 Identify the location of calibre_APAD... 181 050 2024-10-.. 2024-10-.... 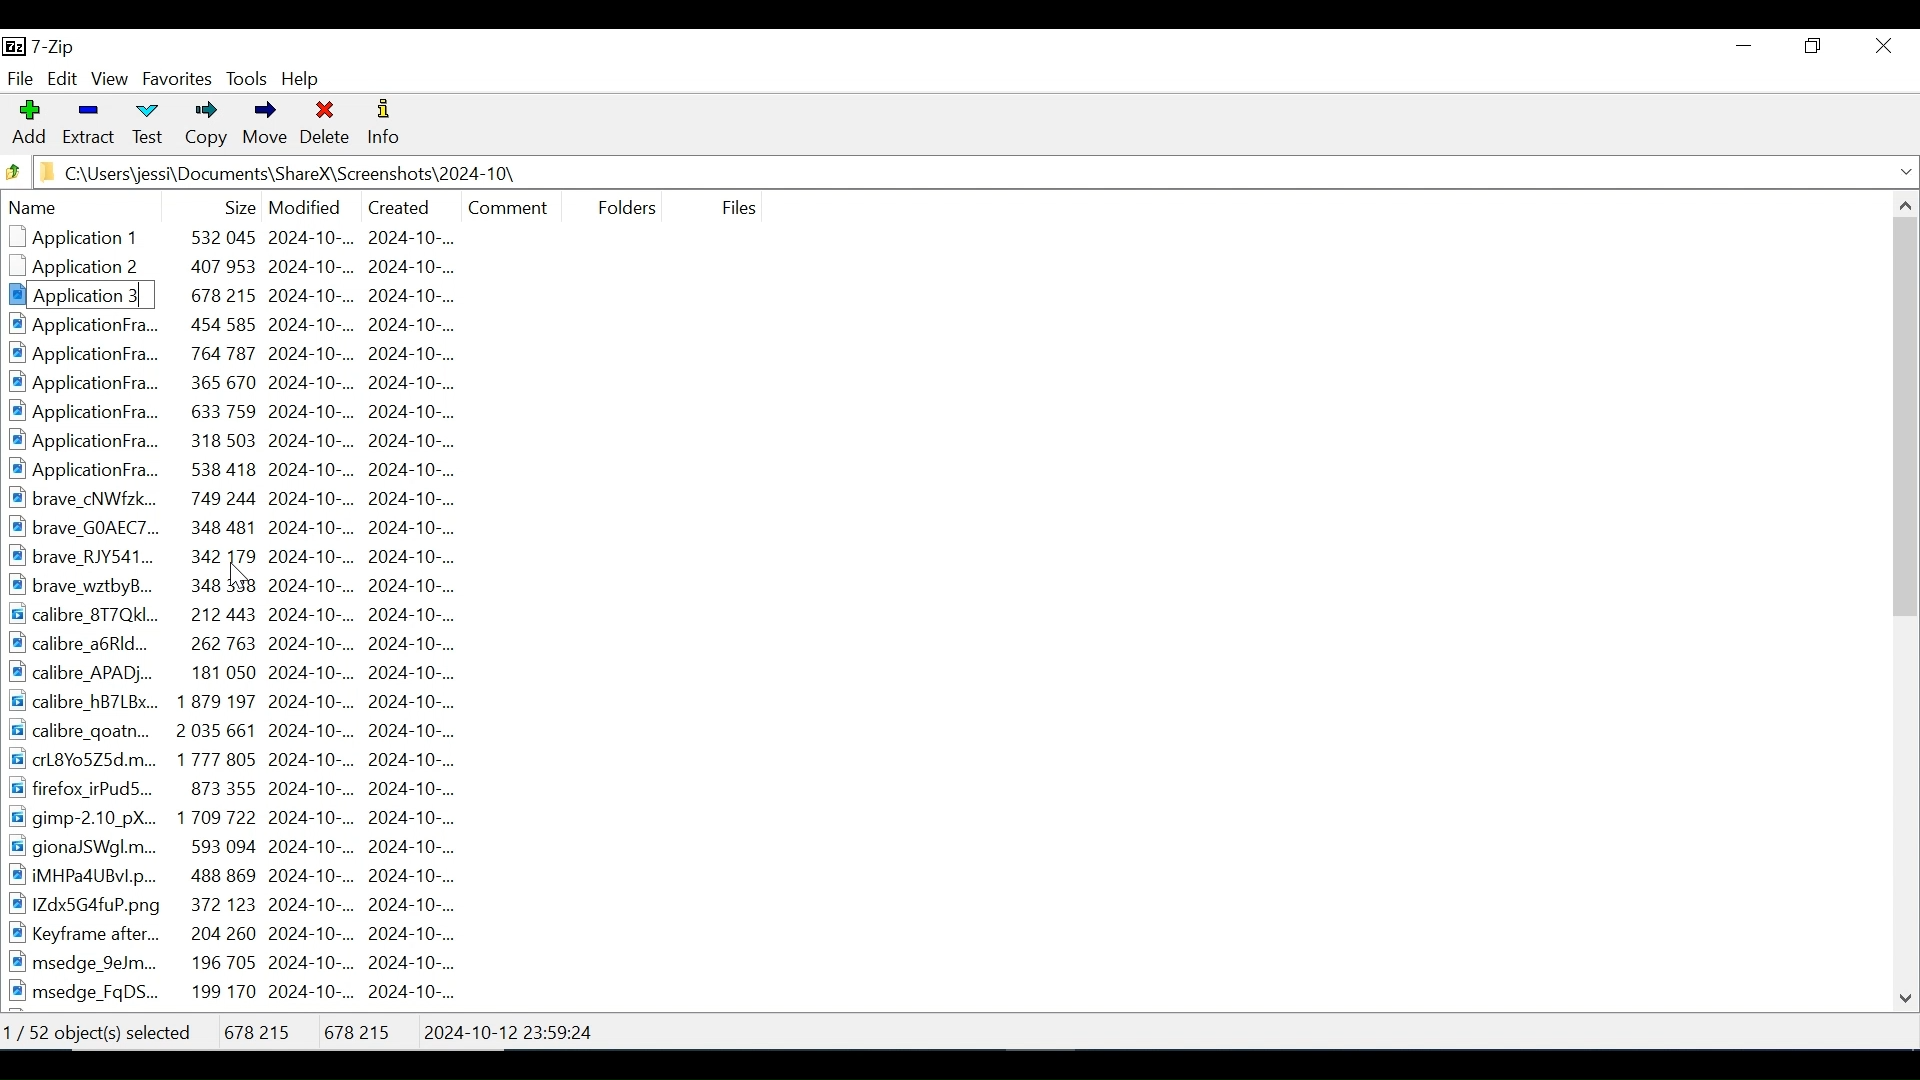
(253, 675).